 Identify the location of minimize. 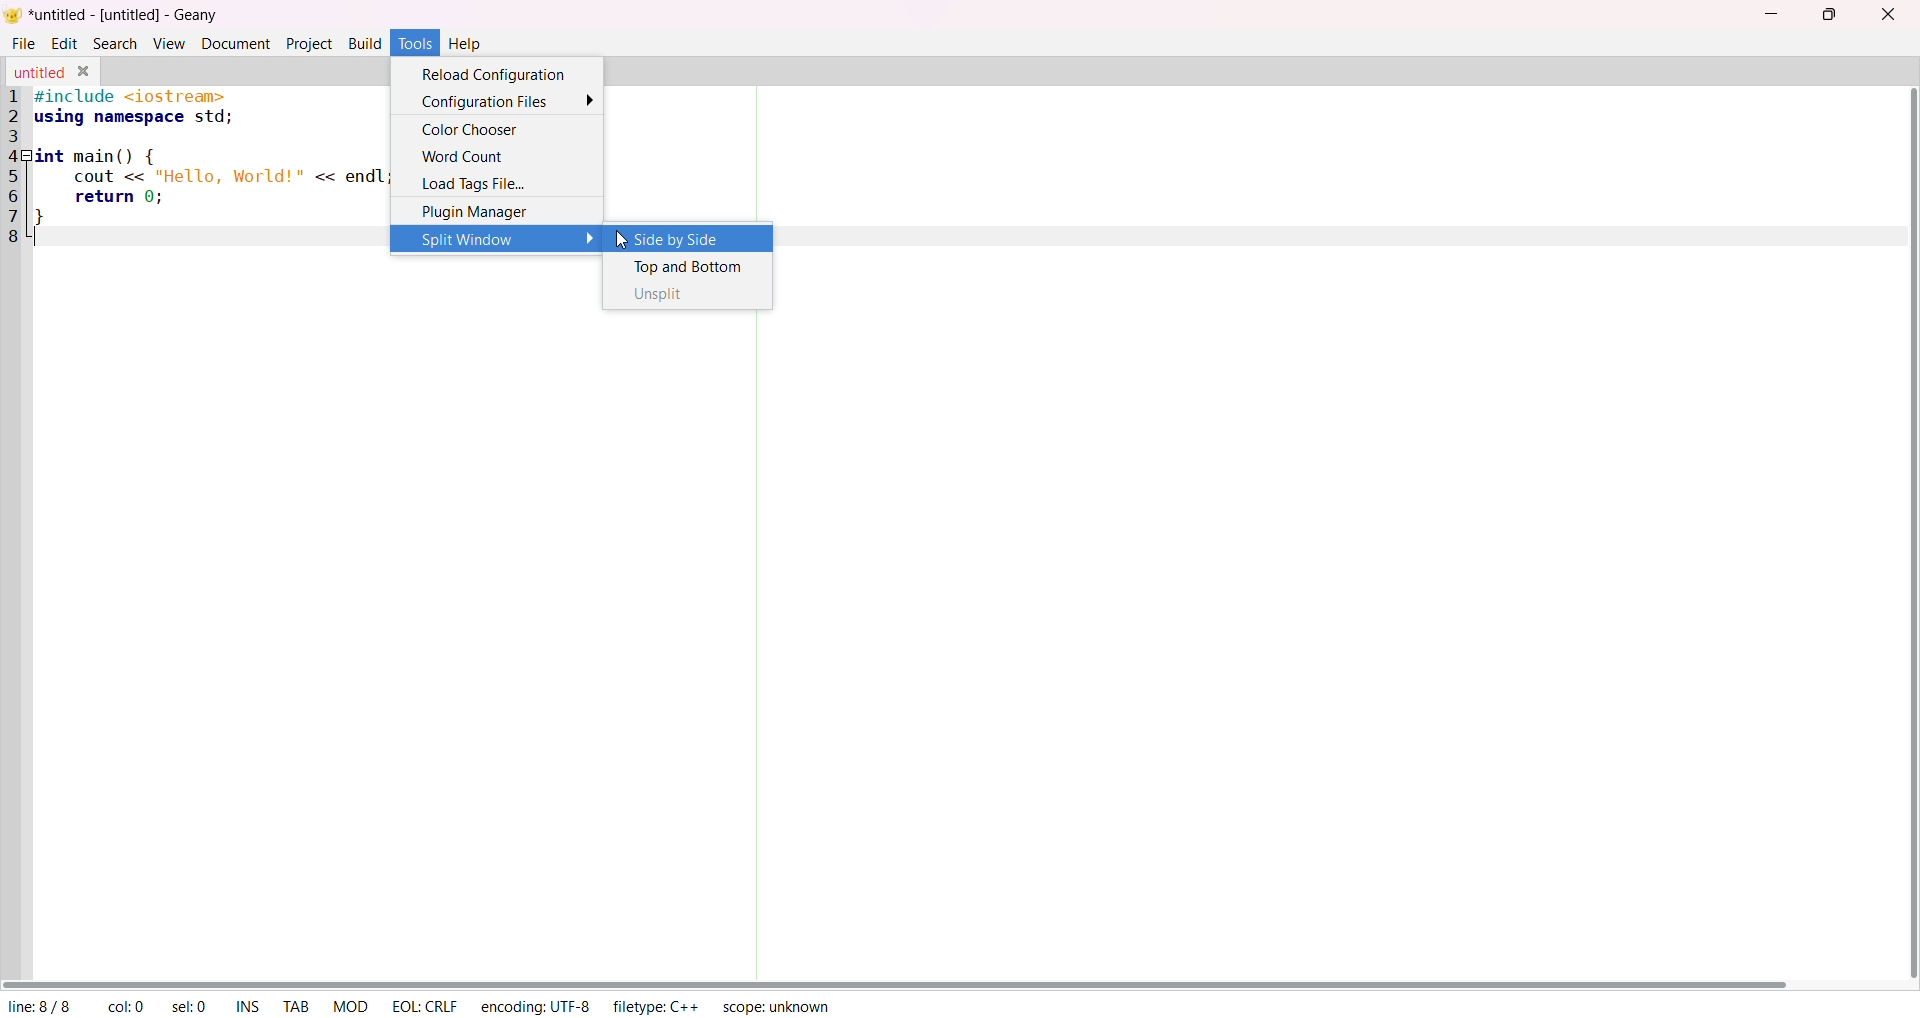
(1767, 16).